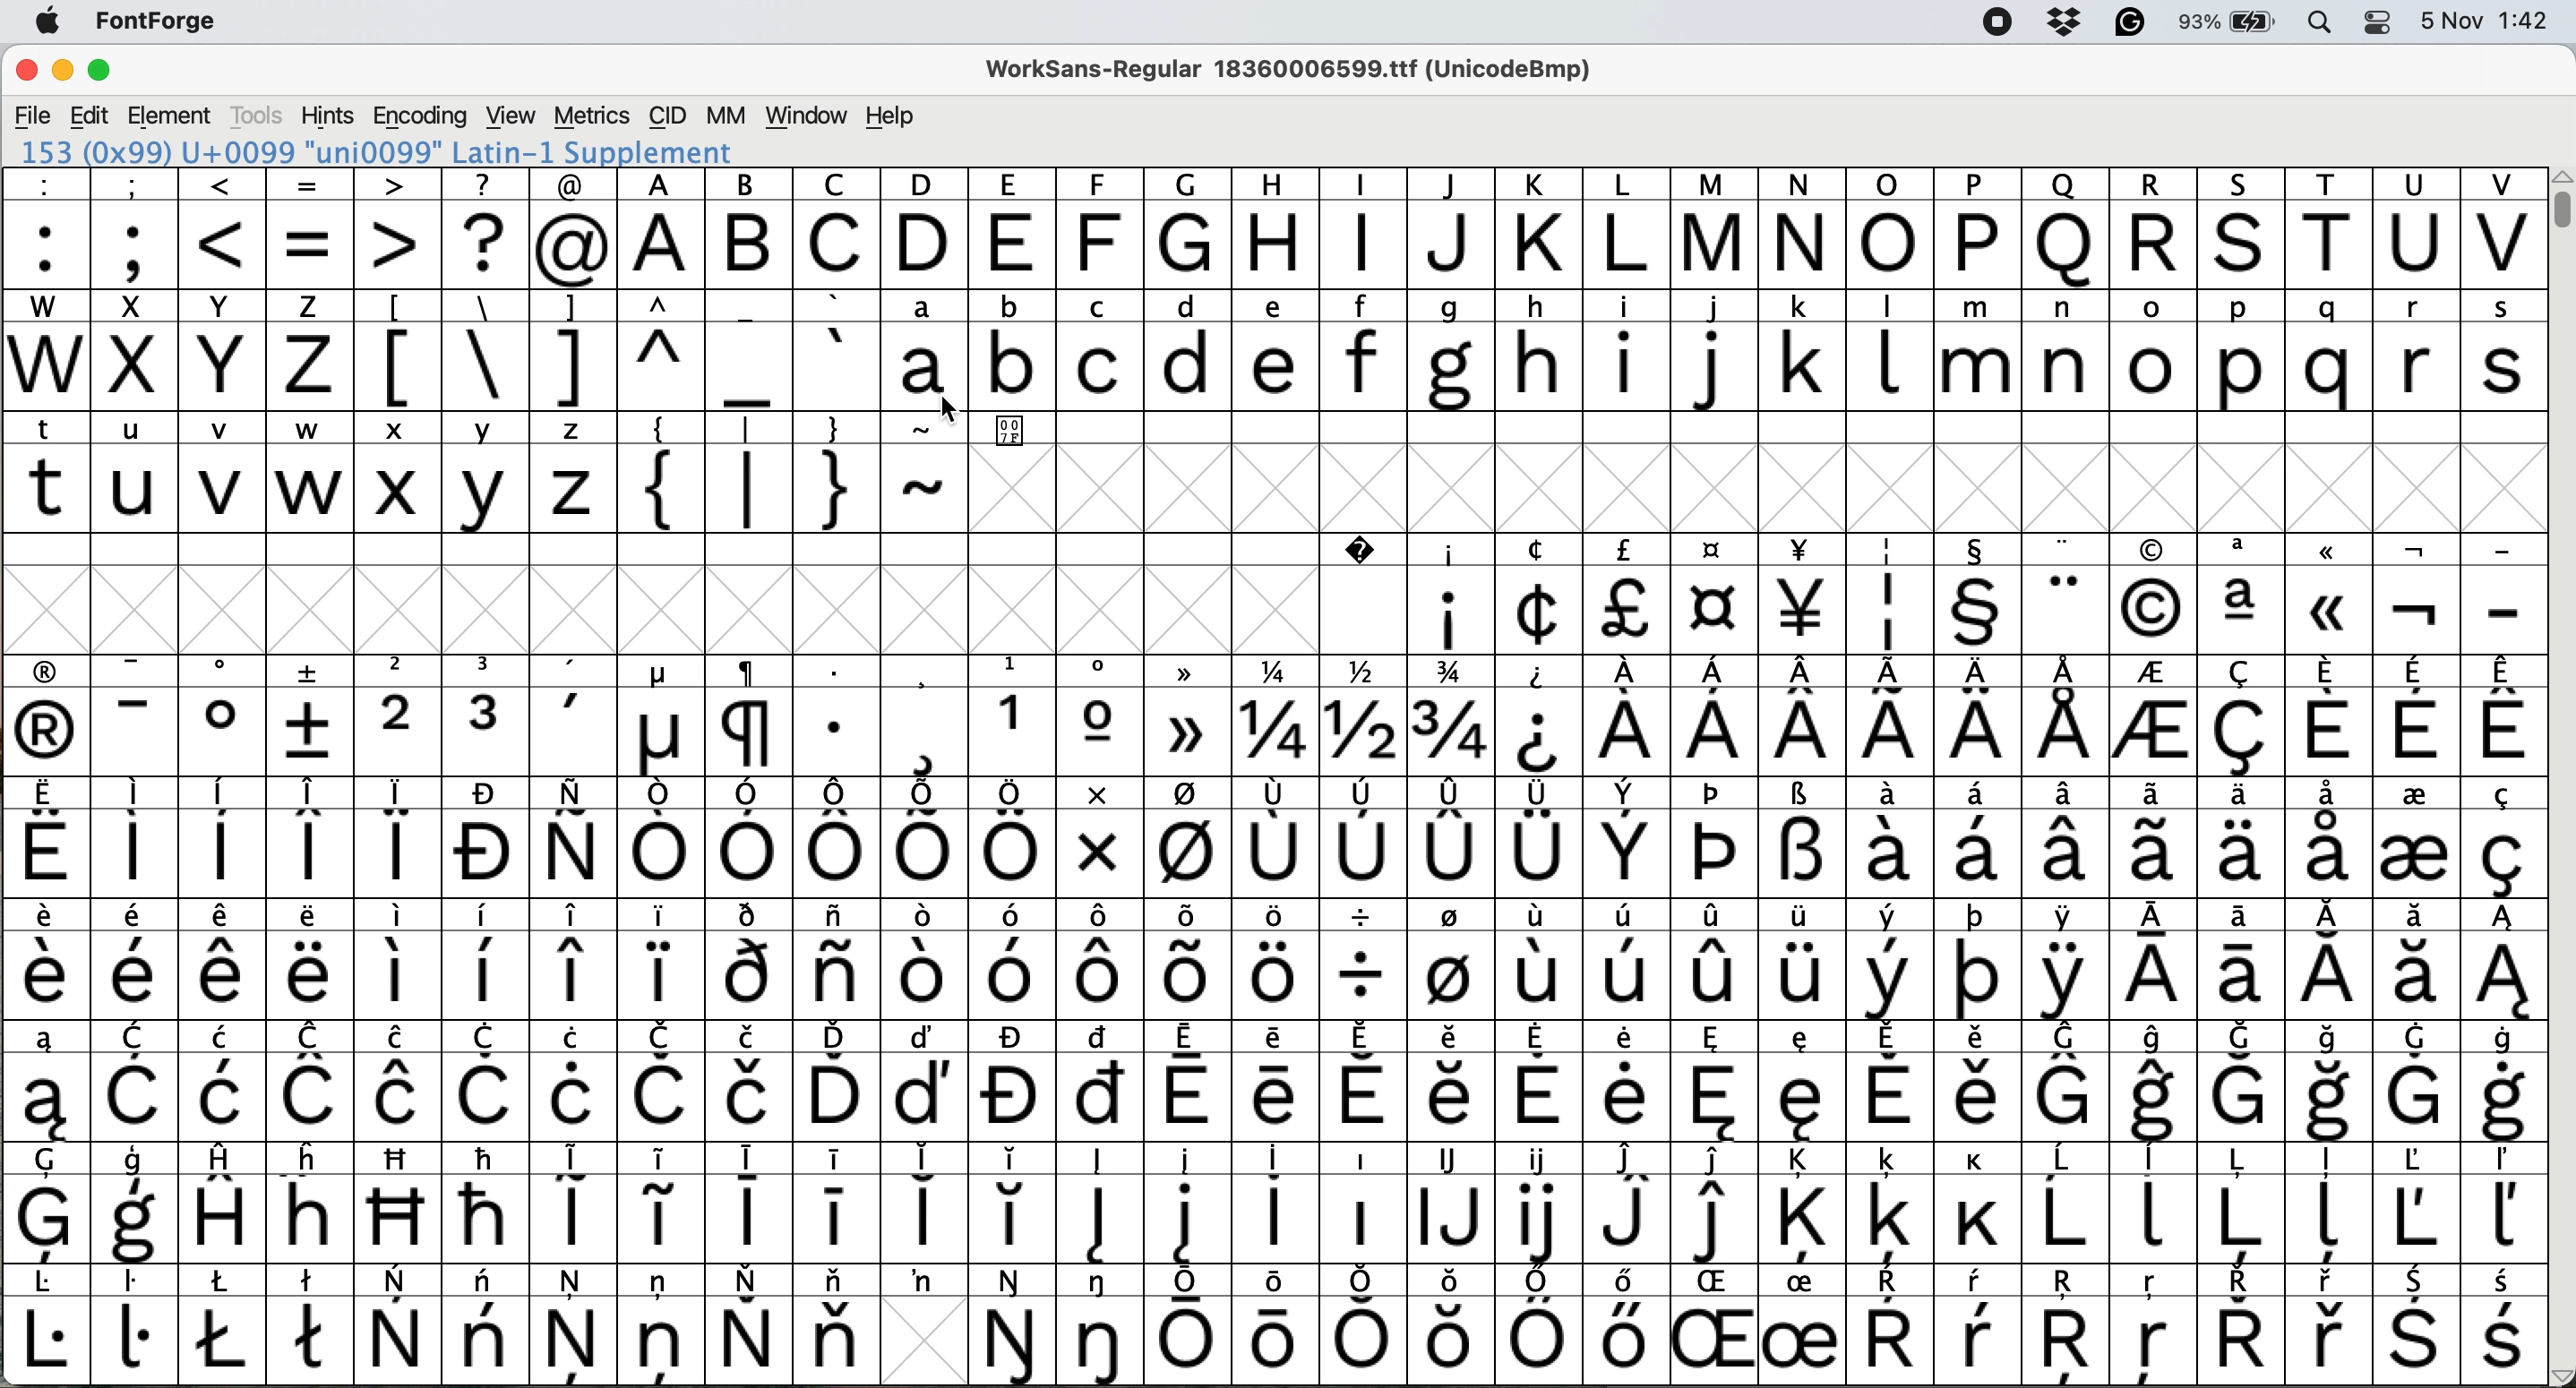  Describe the element at coordinates (1627, 352) in the screenshot. I see `i` at that location.